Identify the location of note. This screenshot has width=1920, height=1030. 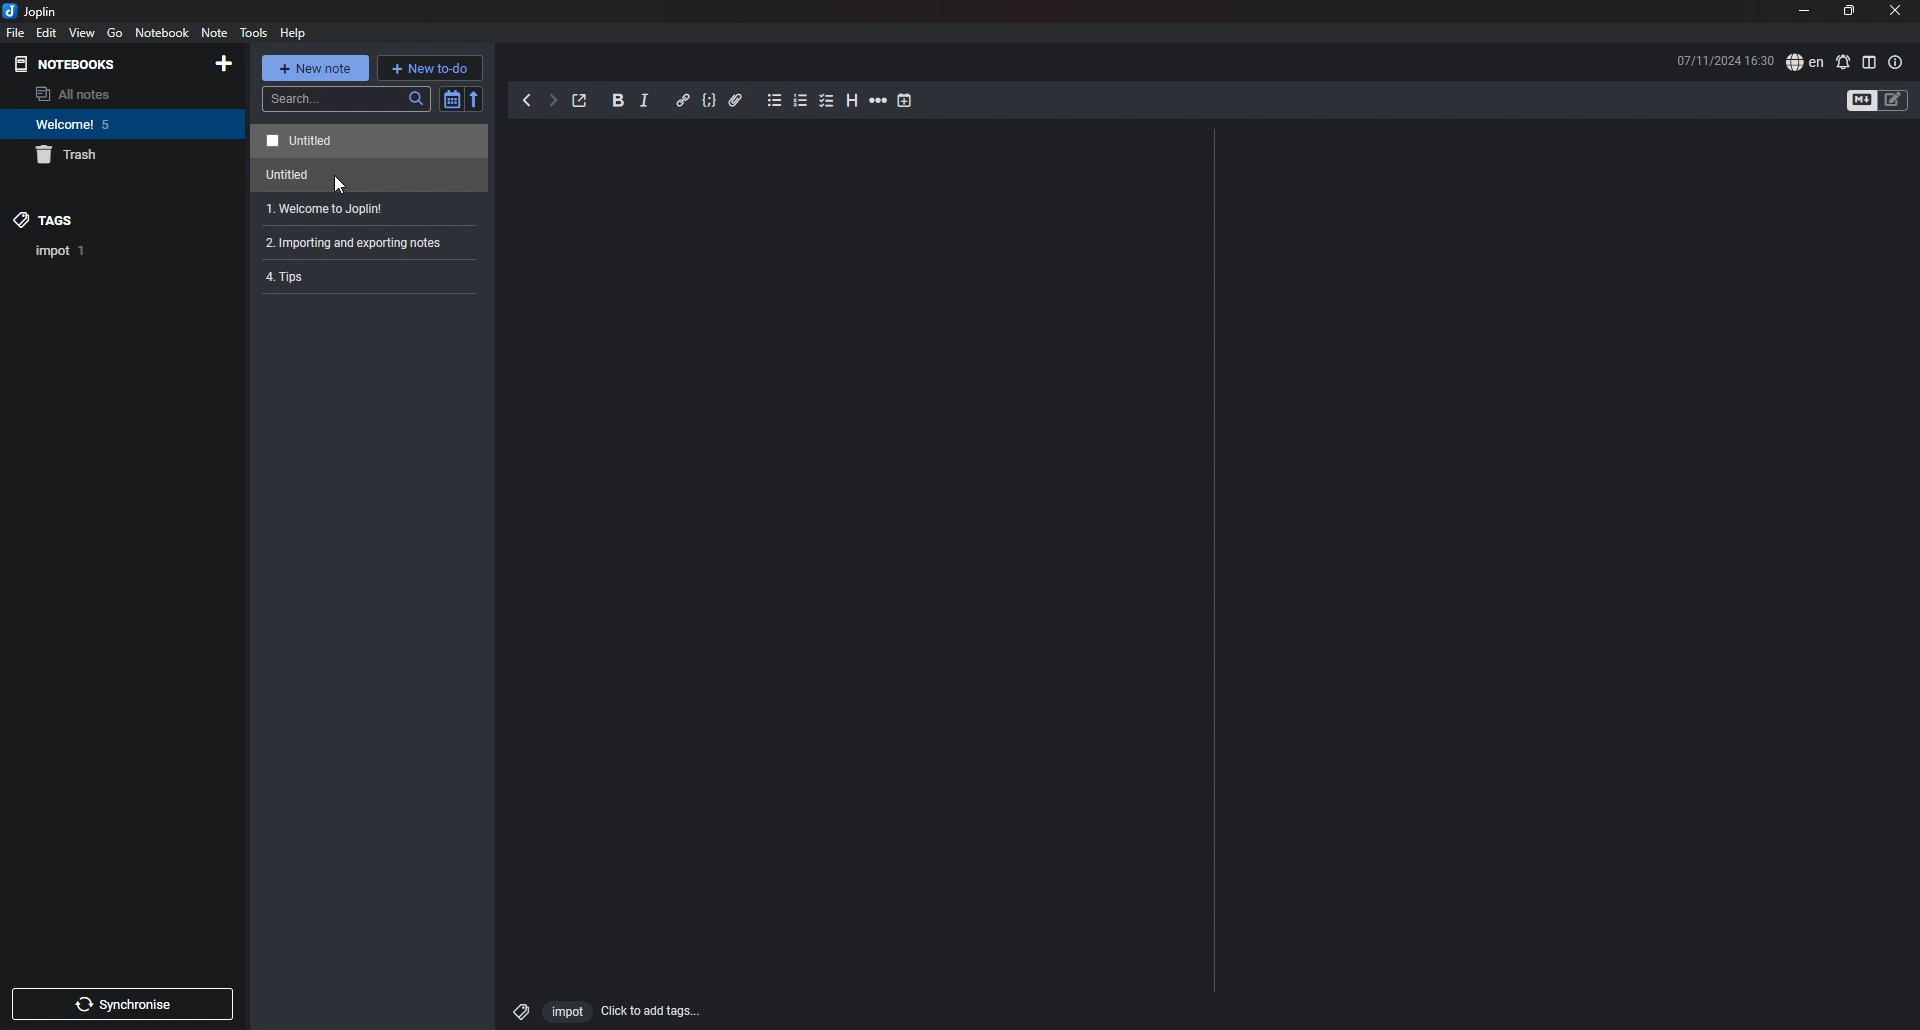
(372, 279).